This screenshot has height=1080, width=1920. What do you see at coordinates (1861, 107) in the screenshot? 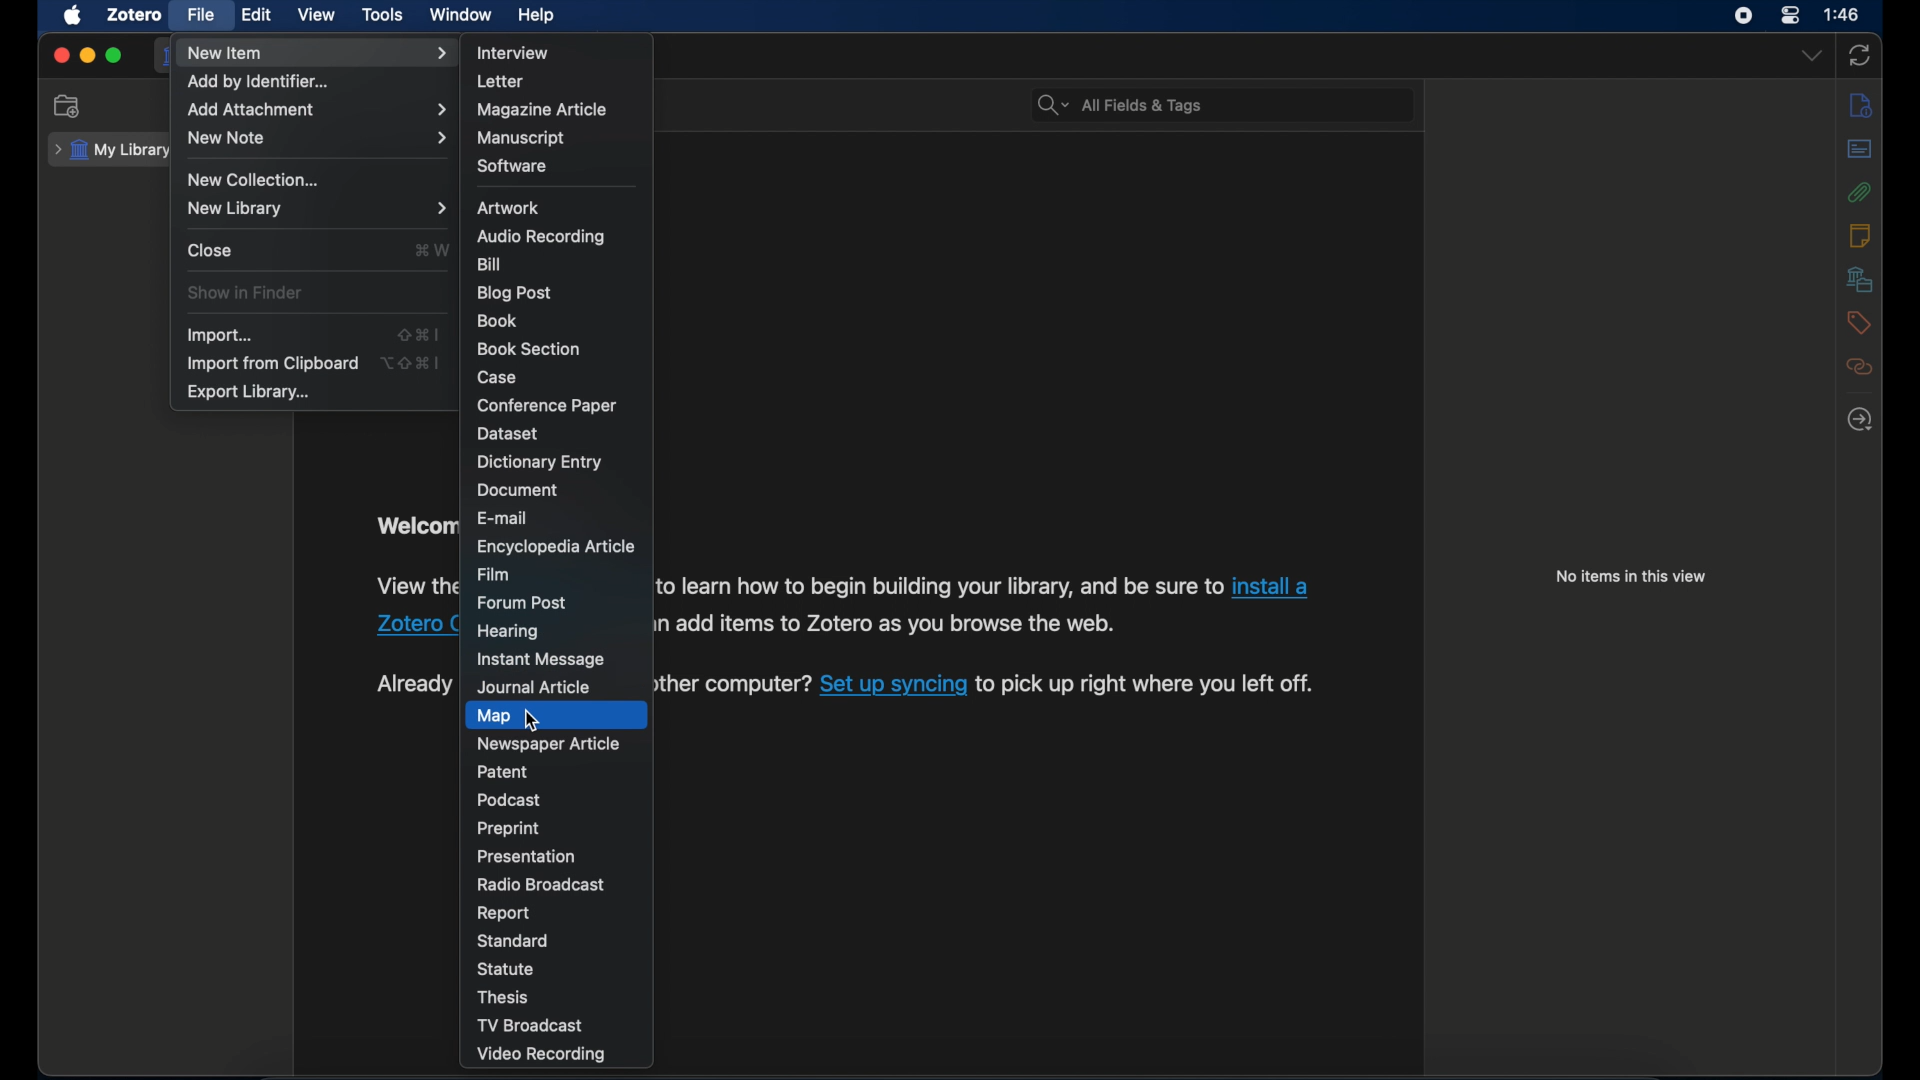
I see `info` at bounding box center [1861, 107].